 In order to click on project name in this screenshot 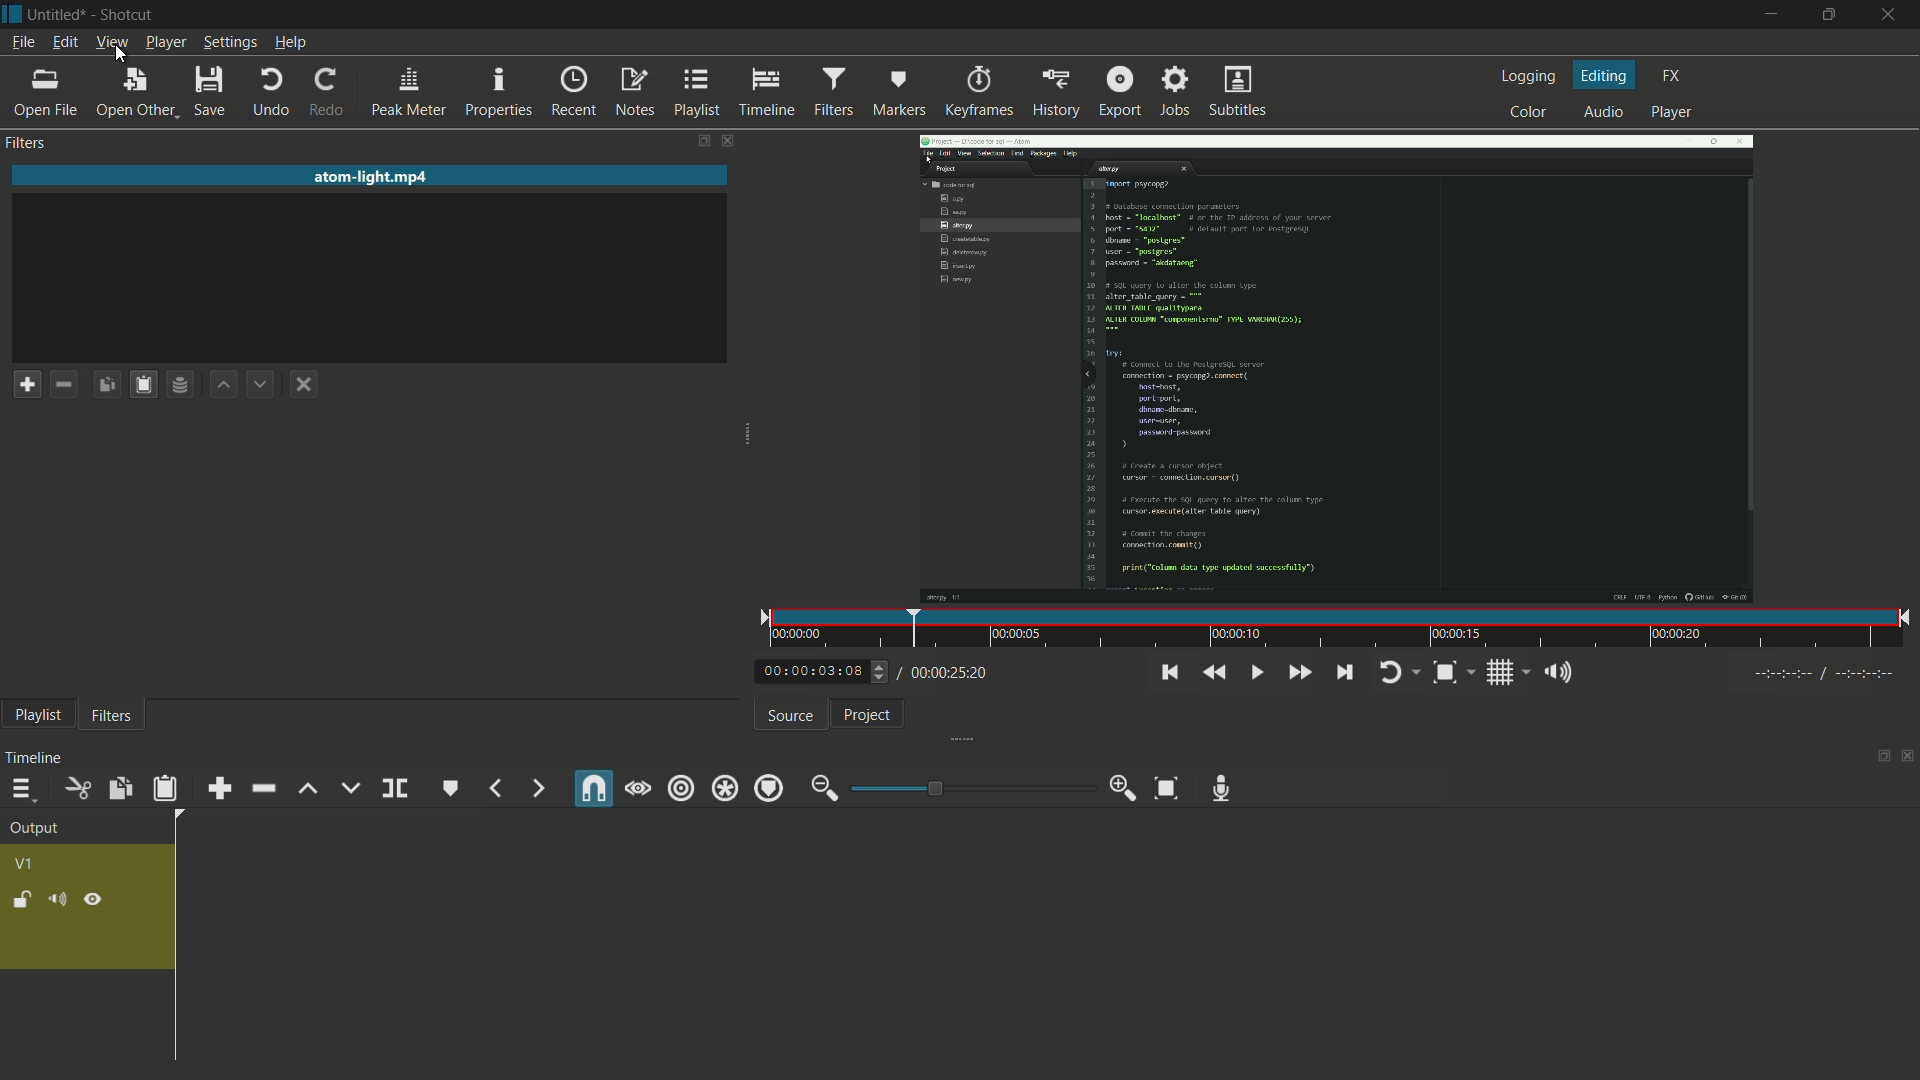, I will do `click(58, 15)`.